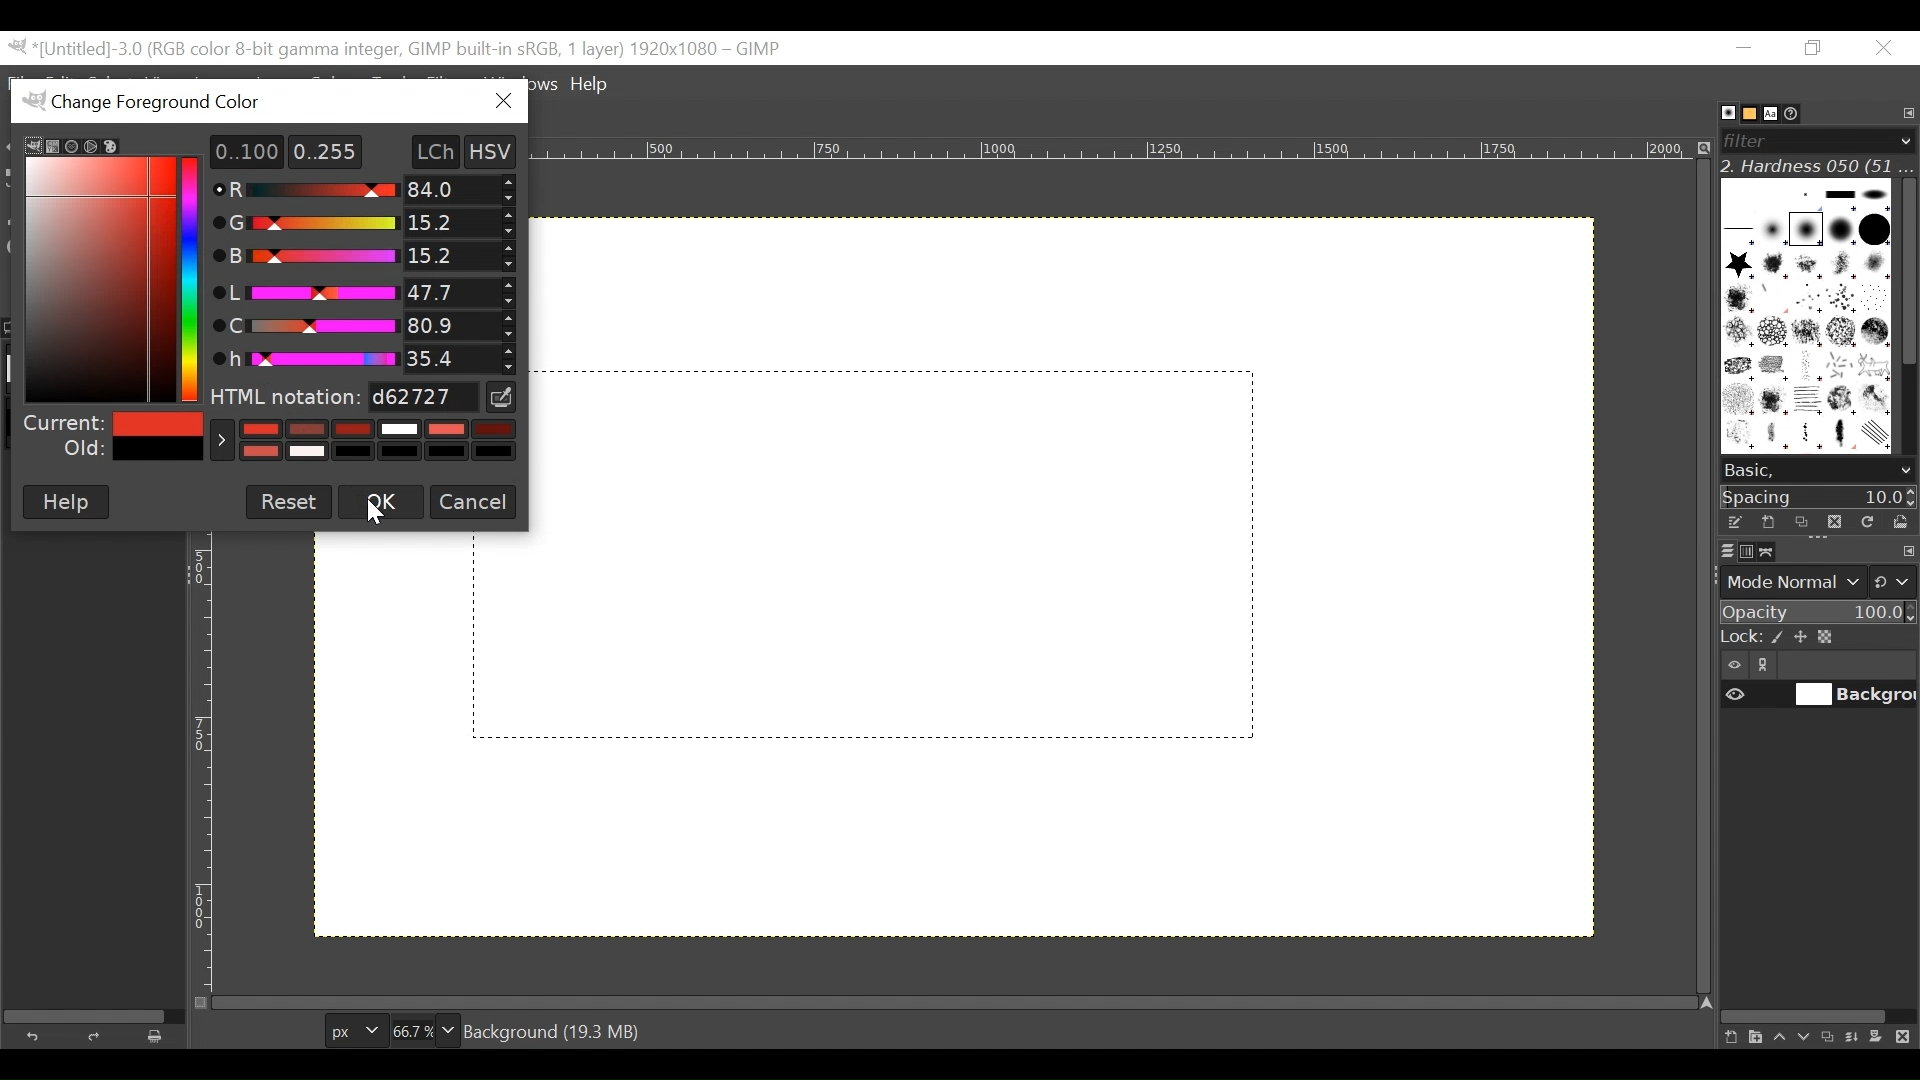 The height and width of the screenshot is (1080, 1920). What do you see at coordinates (472, 501) in the screenshot?
I see `Cancel` at bounding box center [472, 501].